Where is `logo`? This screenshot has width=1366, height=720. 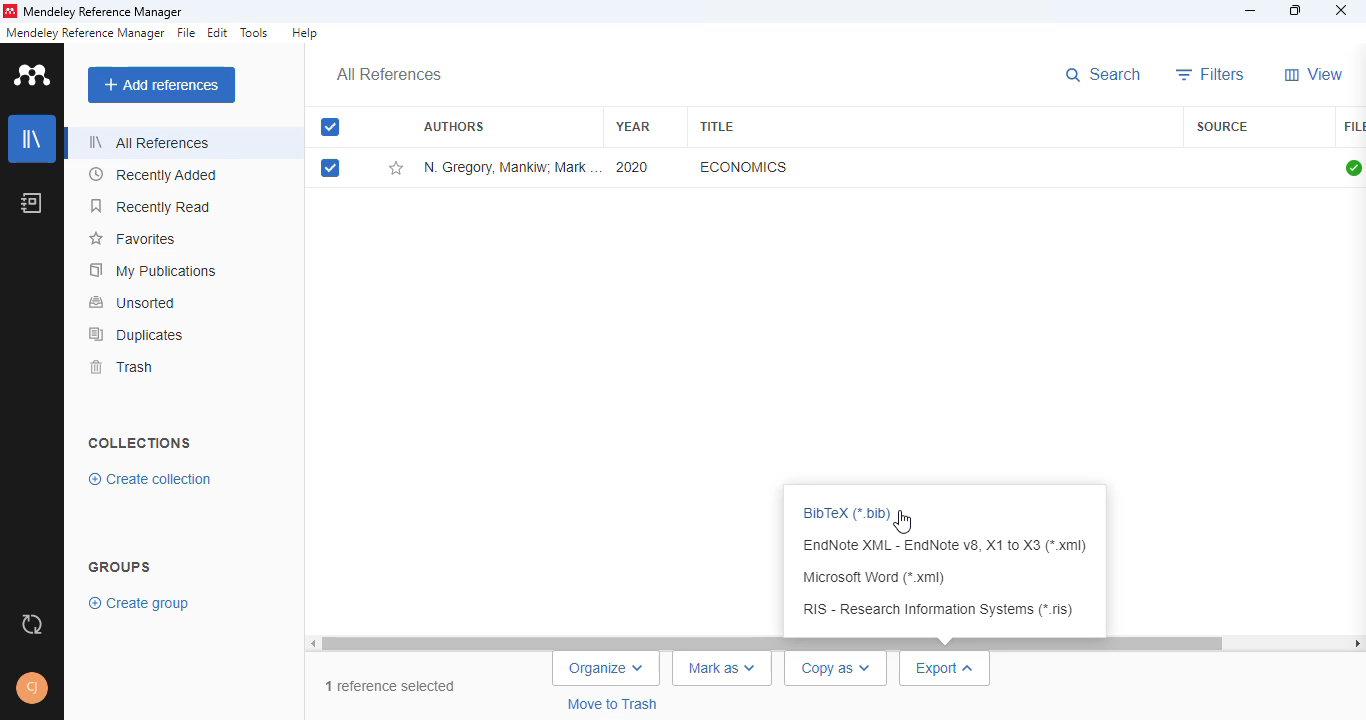
logo is located at coordinates (10, 11).